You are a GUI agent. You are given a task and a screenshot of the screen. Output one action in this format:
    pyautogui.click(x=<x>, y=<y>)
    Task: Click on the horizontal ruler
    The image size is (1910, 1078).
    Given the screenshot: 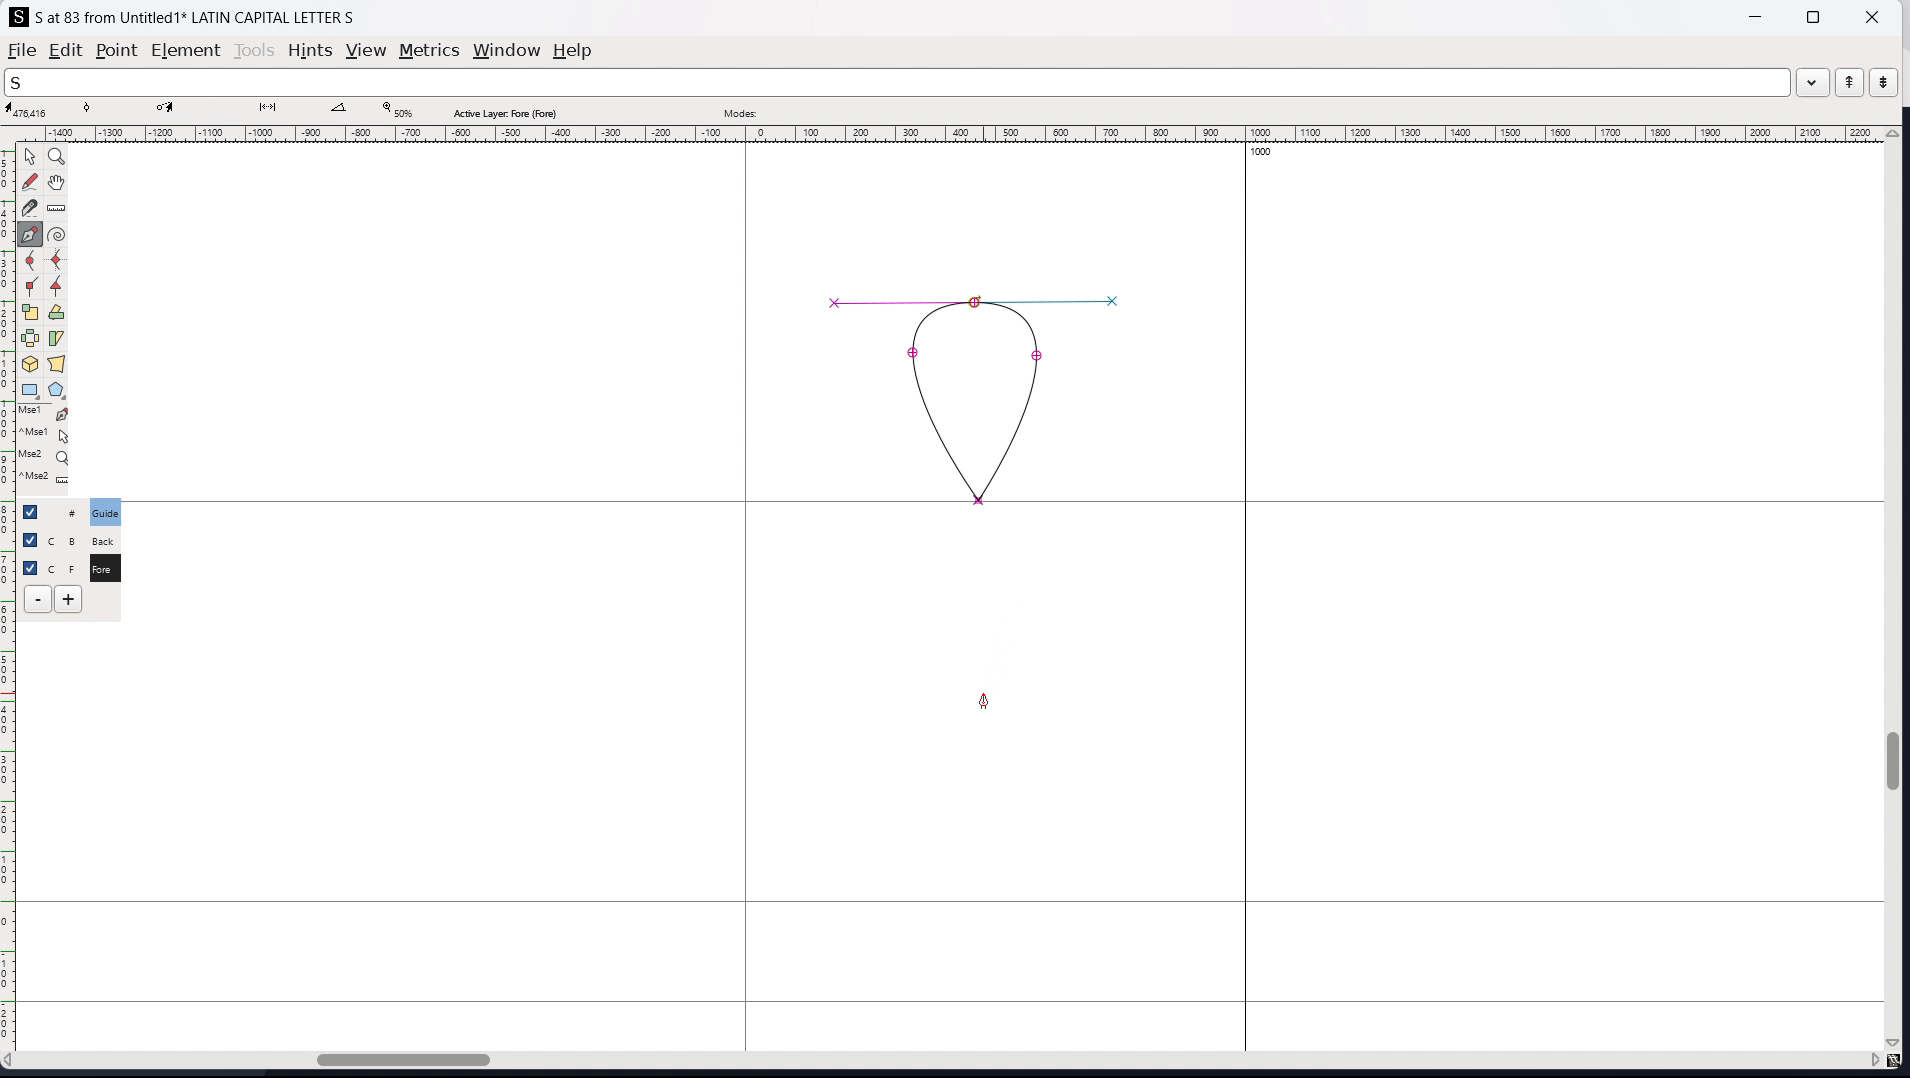 What is the action you would take?
    pyautogui.click(x=945, y=134)
    